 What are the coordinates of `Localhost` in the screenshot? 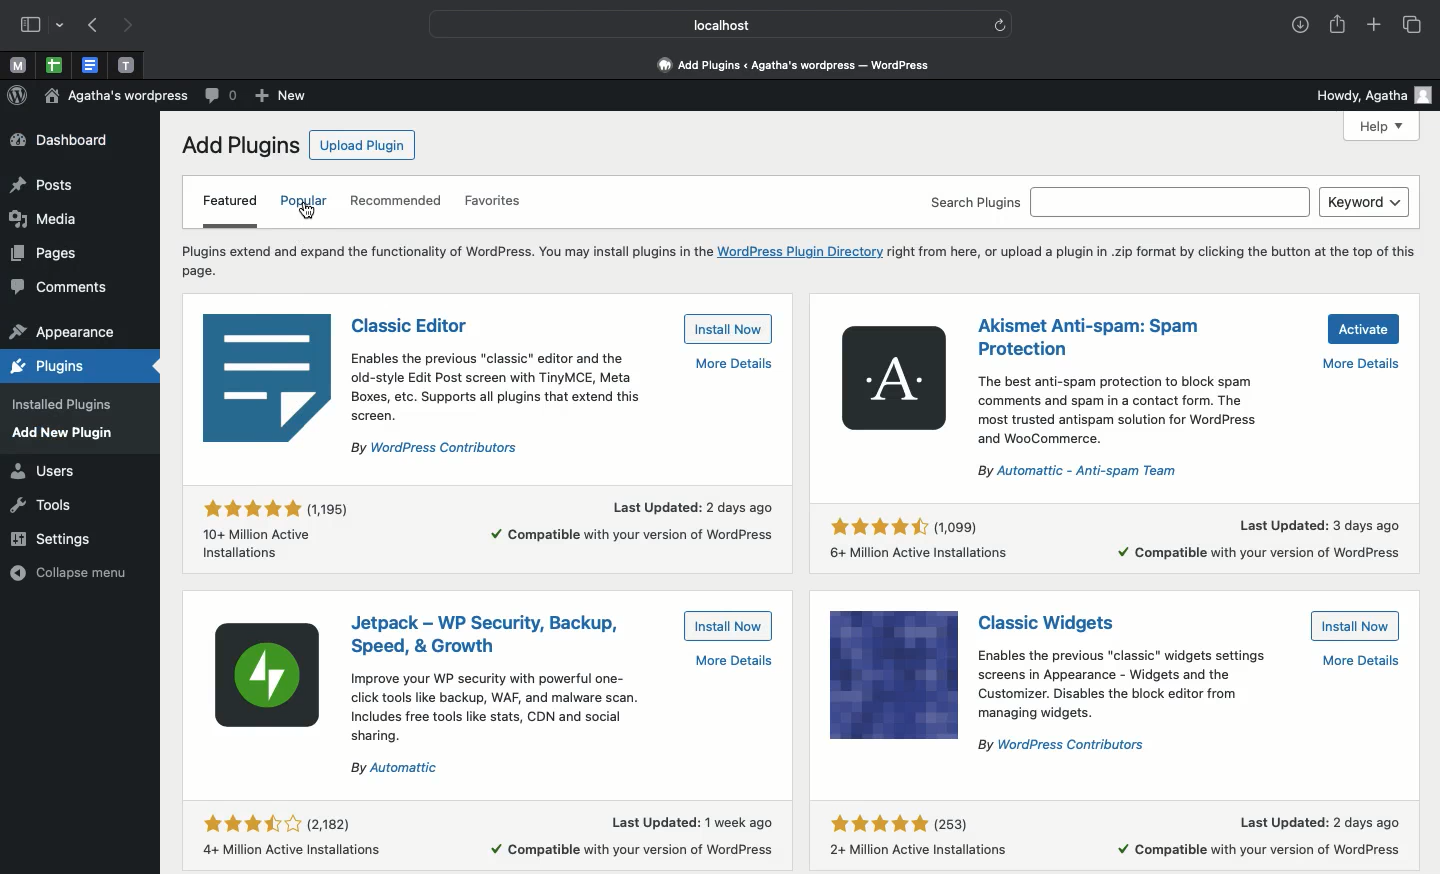 It's located at (705, 24).